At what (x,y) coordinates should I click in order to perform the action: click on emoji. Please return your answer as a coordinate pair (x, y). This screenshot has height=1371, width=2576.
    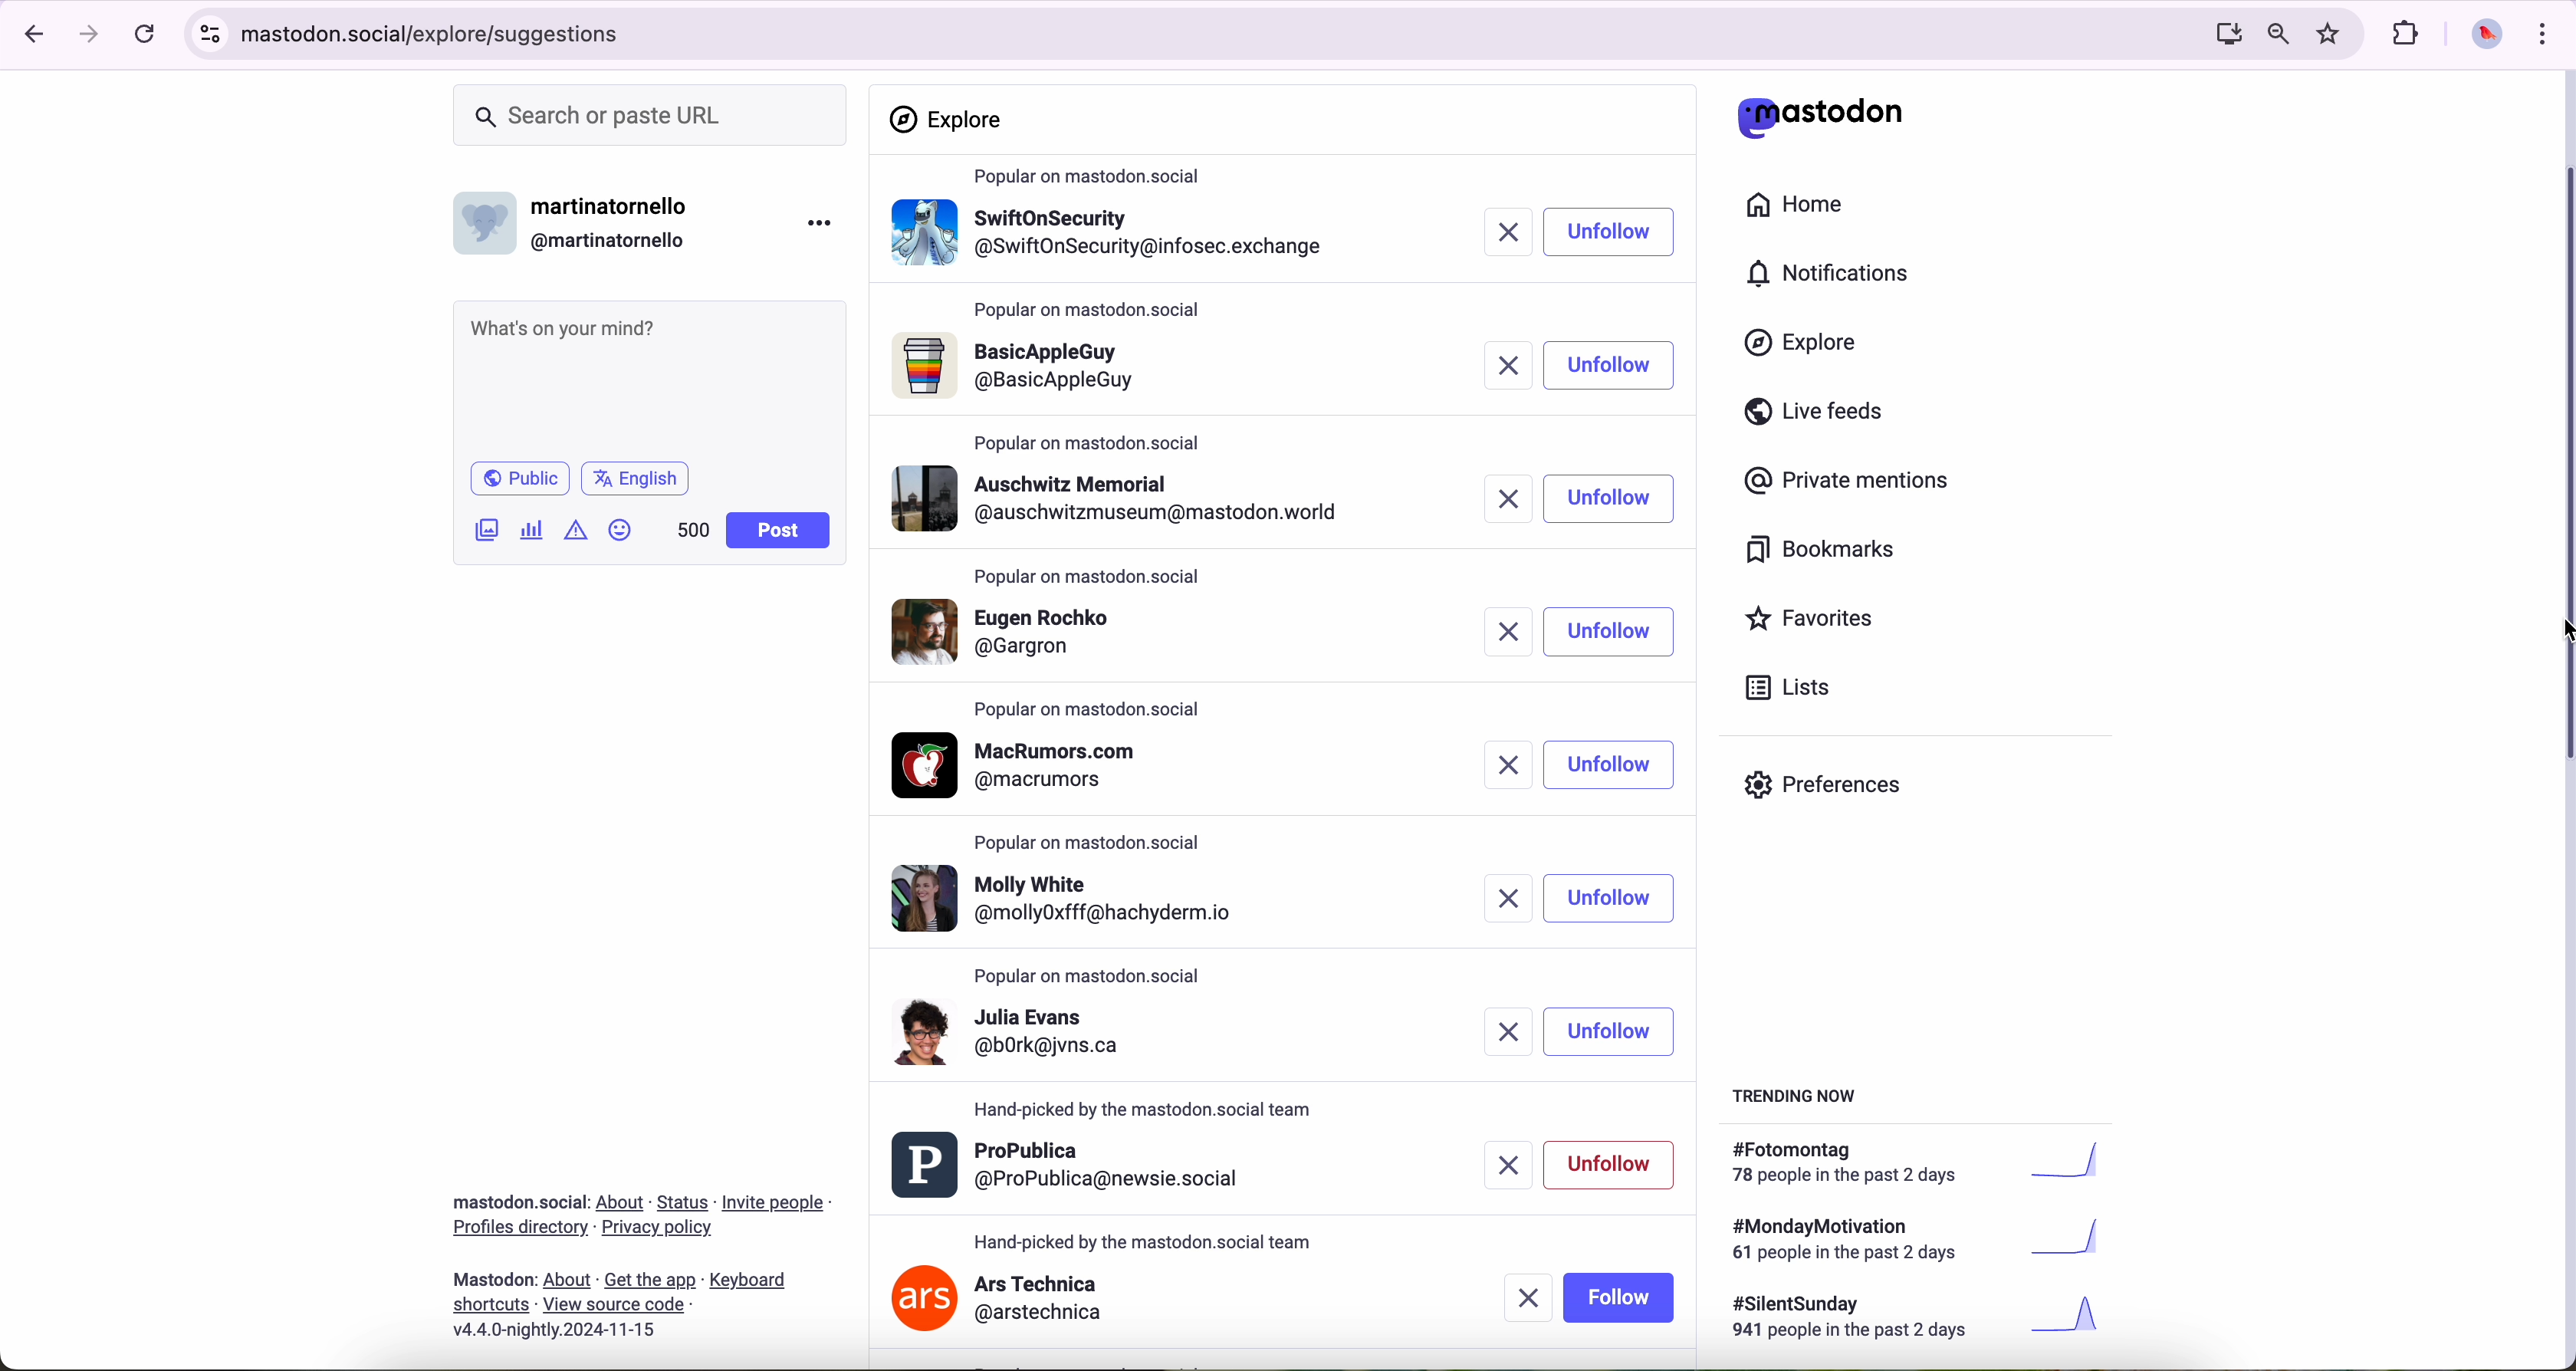
    Looking at the image, I should click on (621, 529).